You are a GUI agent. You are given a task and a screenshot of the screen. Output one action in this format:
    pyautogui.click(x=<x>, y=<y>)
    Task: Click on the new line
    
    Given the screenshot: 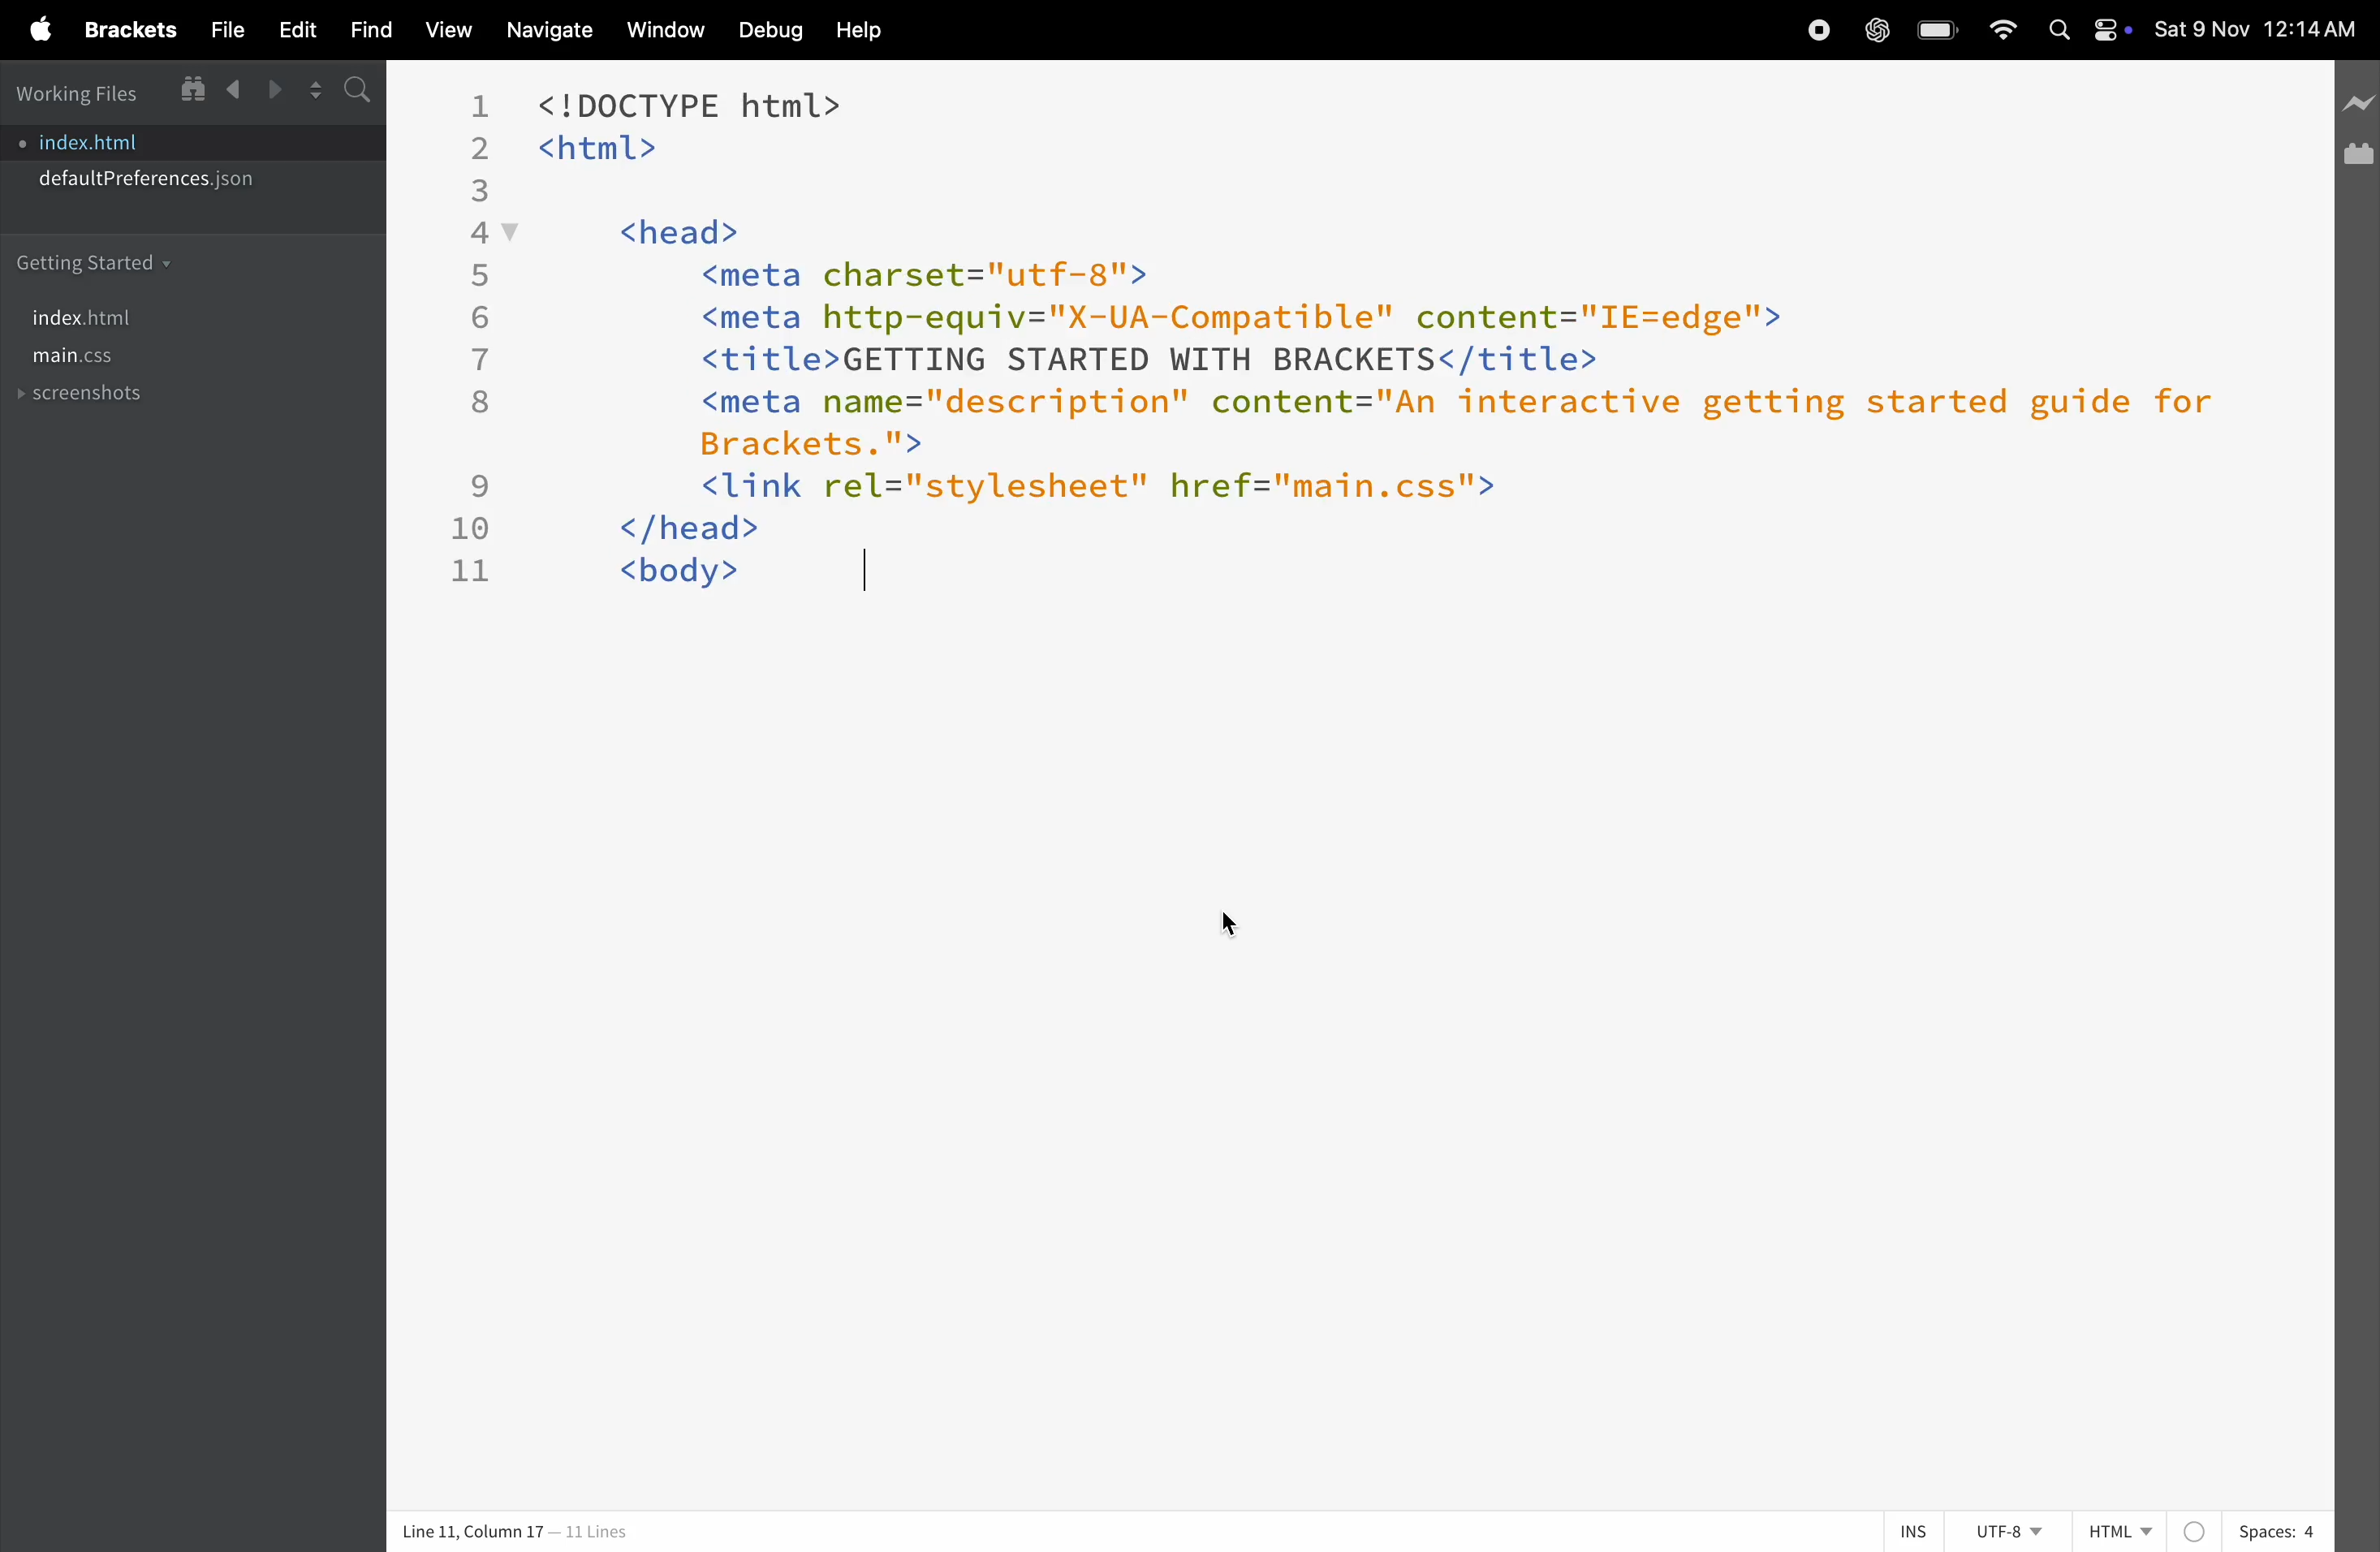 What is the action you would take?
    pyautogui.click(x=2359, y=95)
    